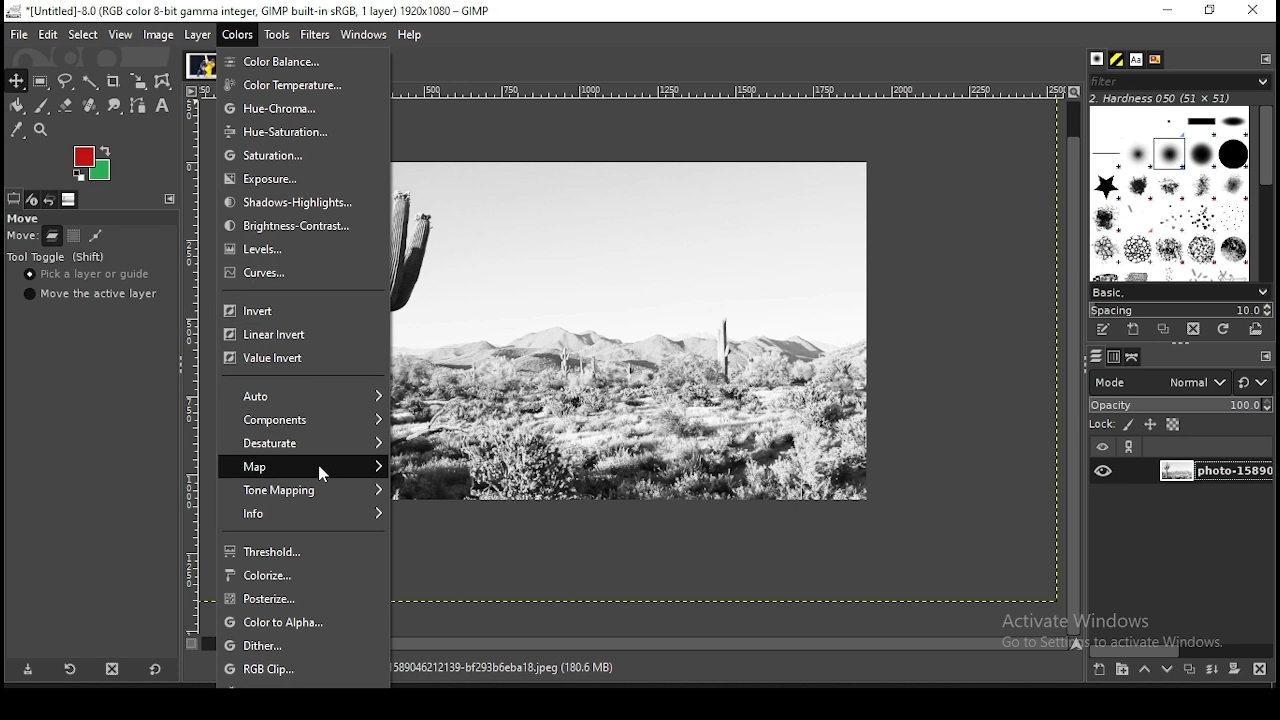 Image resolution: width=1280 pixels, height=720 pixels. I want to click on file, so click(17, 33).